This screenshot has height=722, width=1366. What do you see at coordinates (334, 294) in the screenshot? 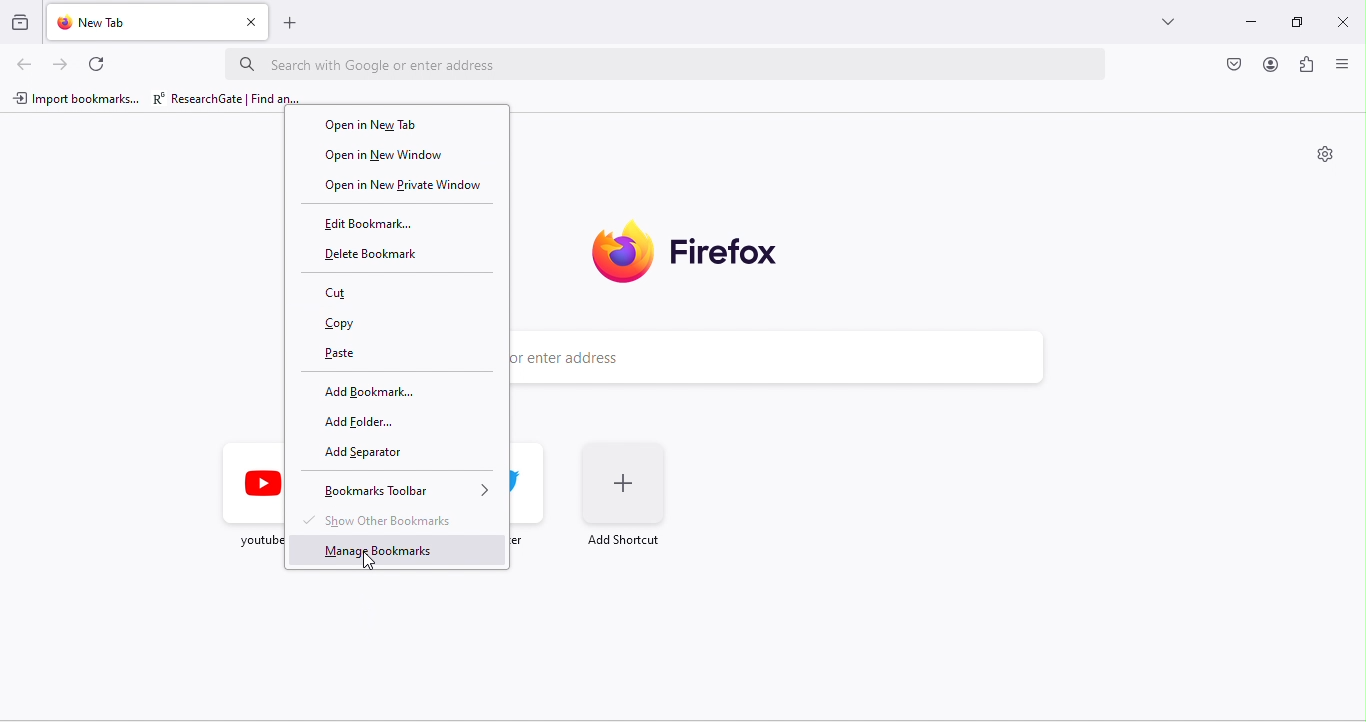
I see `cut` at bounding box center [334, 294].